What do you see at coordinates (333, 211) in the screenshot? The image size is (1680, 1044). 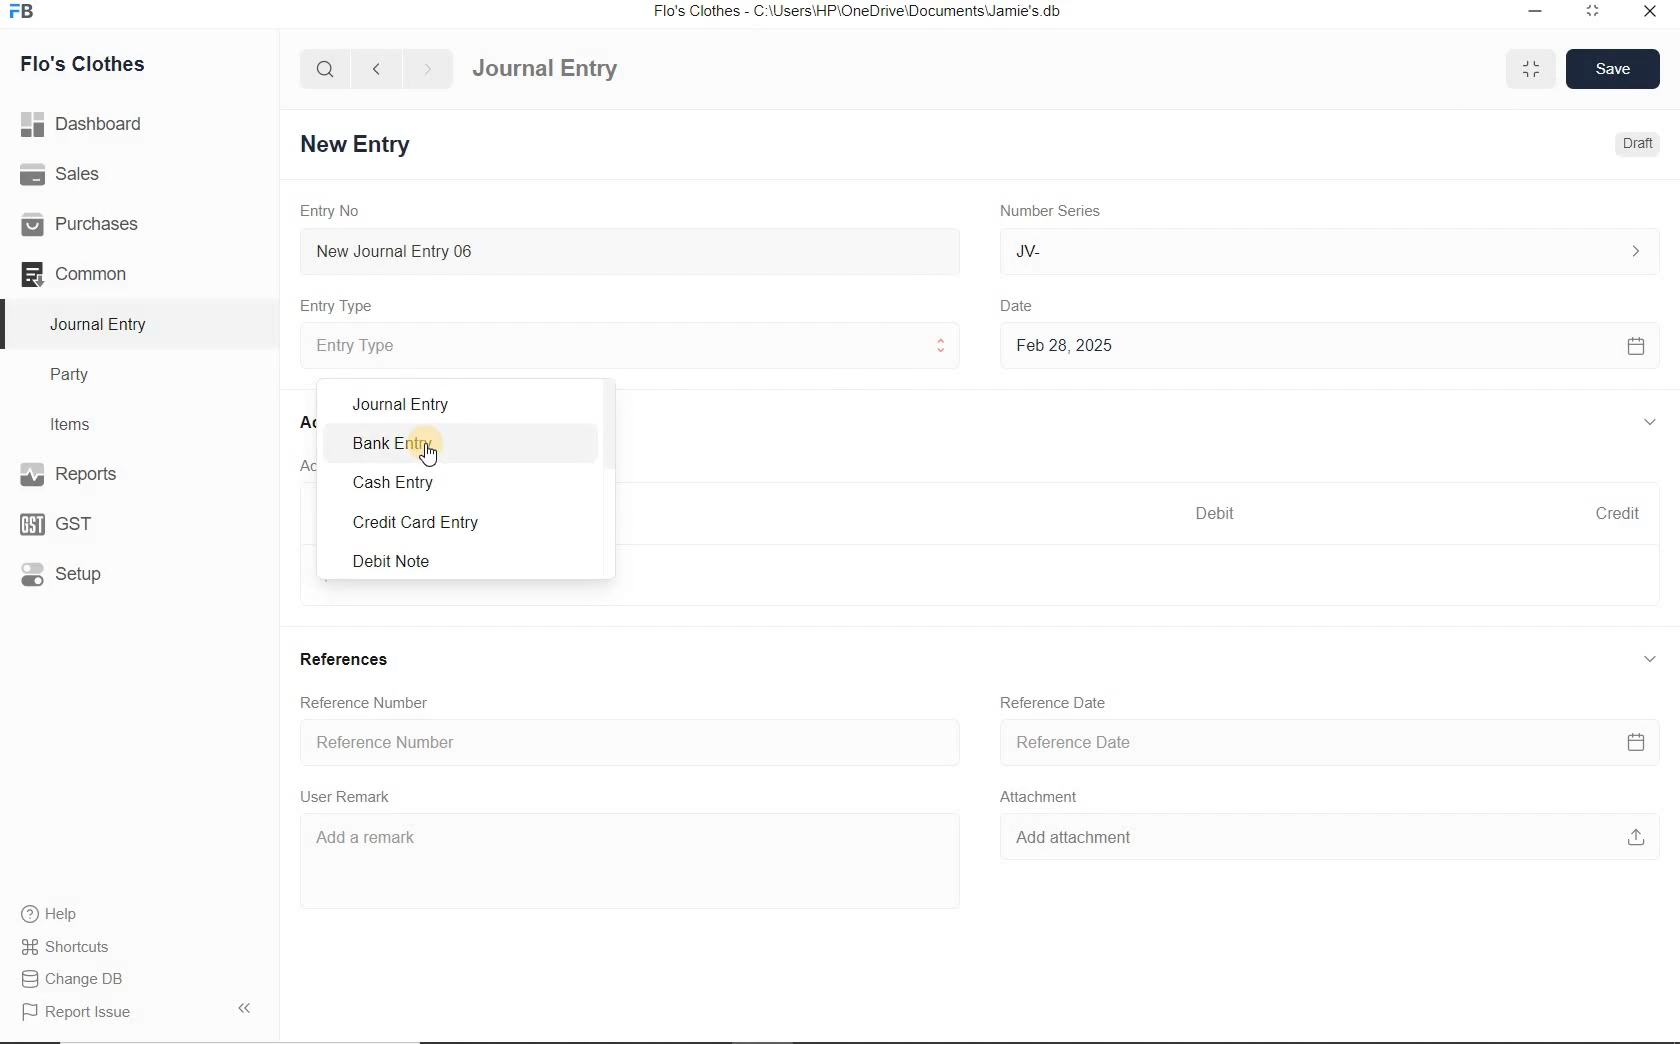 I see `Entry No` at bounding box center [333, 211].